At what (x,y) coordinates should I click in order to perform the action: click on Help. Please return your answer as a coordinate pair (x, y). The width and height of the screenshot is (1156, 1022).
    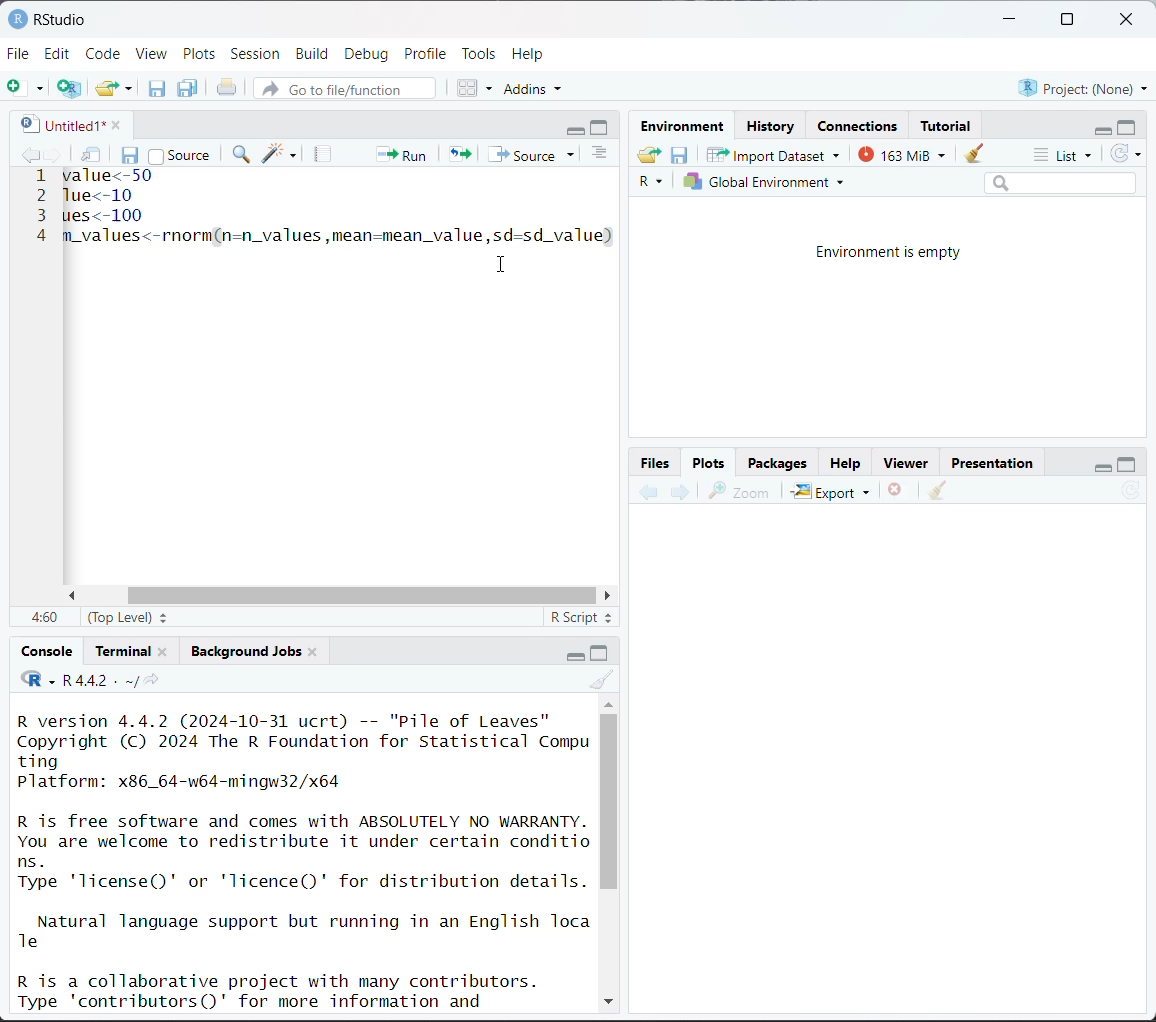
    Looking at the image, I should click on (845, 465).